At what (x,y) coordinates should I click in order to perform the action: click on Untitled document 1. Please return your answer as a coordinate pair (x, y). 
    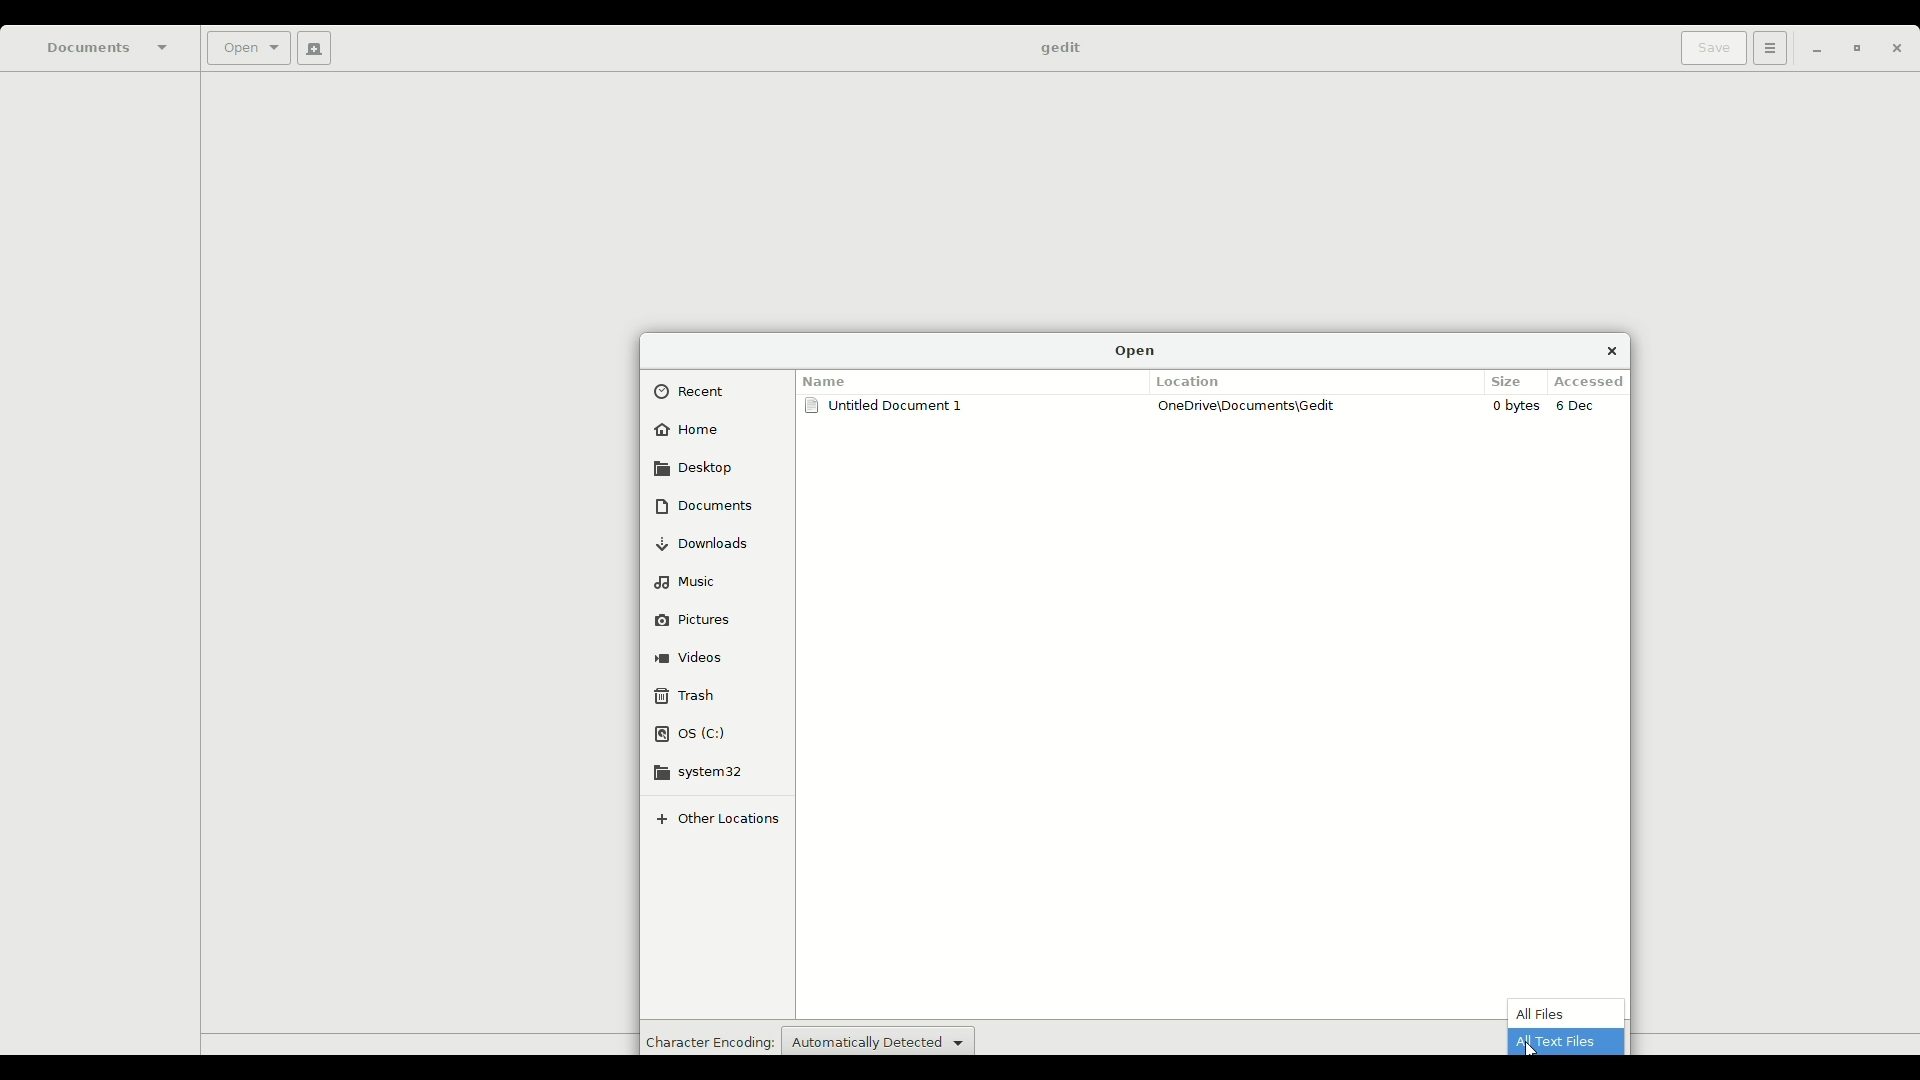
    Looking at the image, I should click on (888, 409).